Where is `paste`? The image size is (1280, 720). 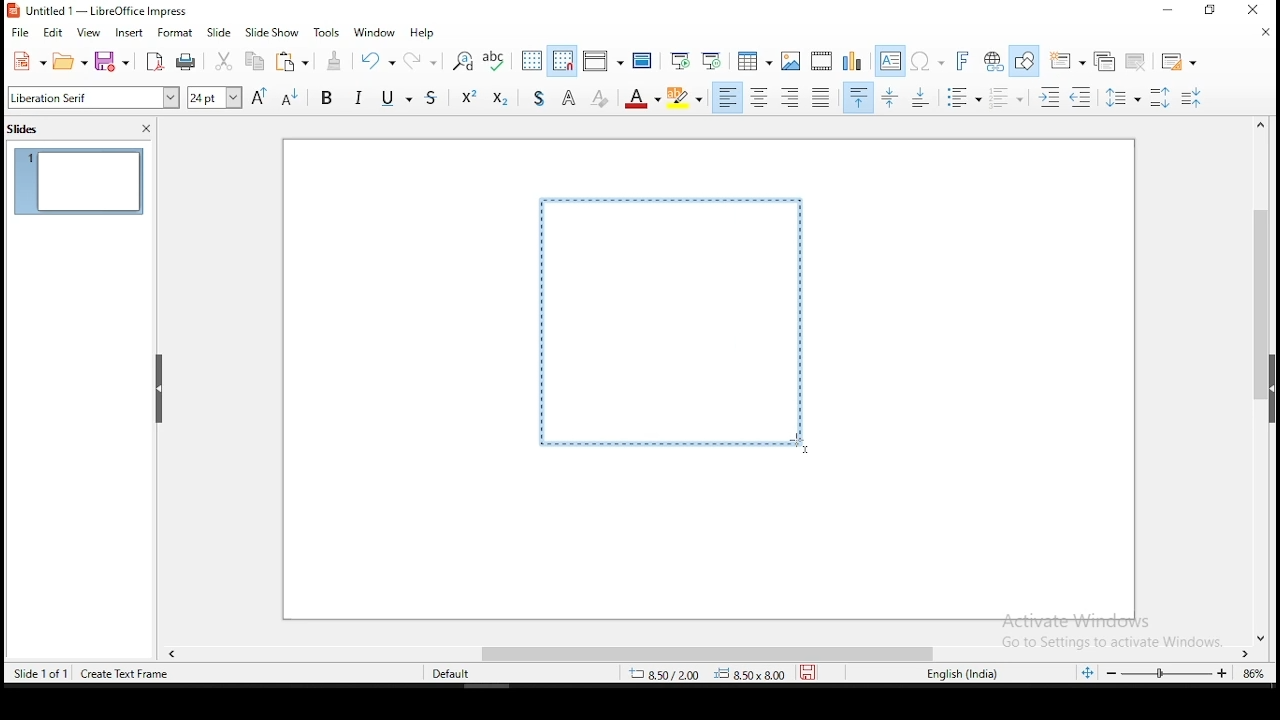
paste is located at coordinates (294, 63).